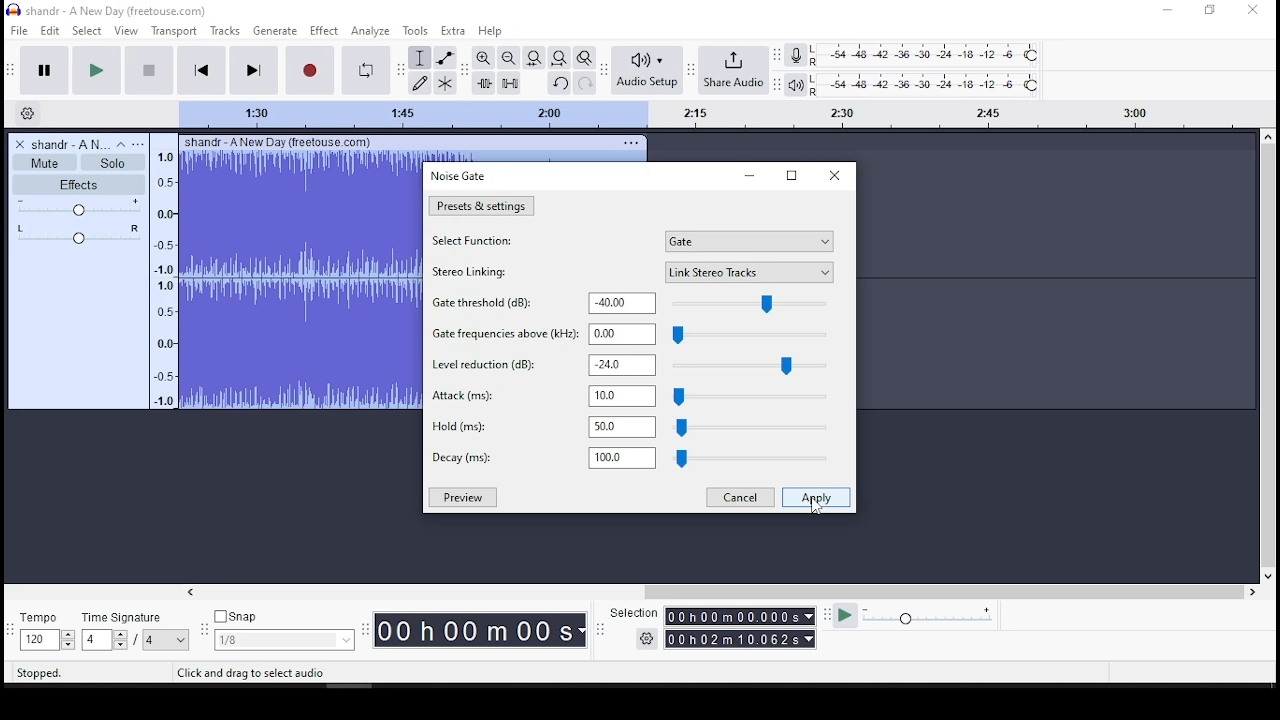  I want to click on mute, so click(46, 162).